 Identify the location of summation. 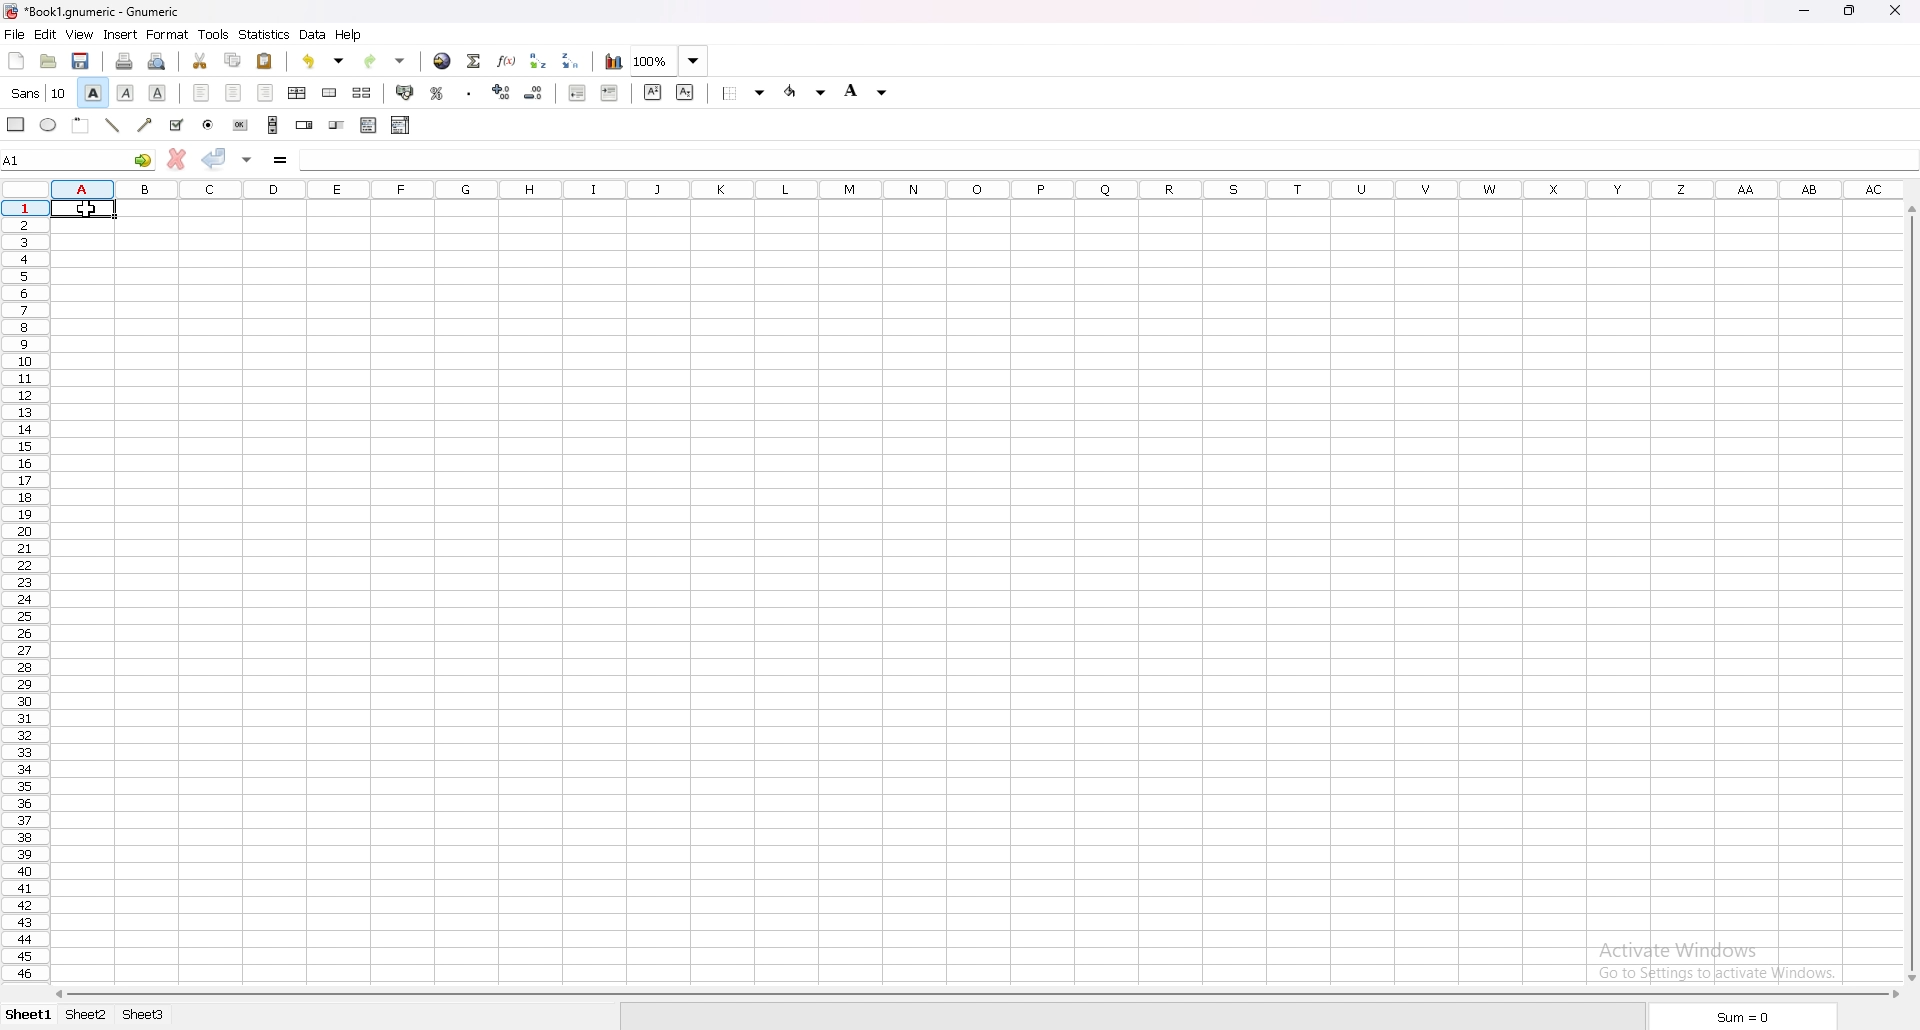
(473, 61).